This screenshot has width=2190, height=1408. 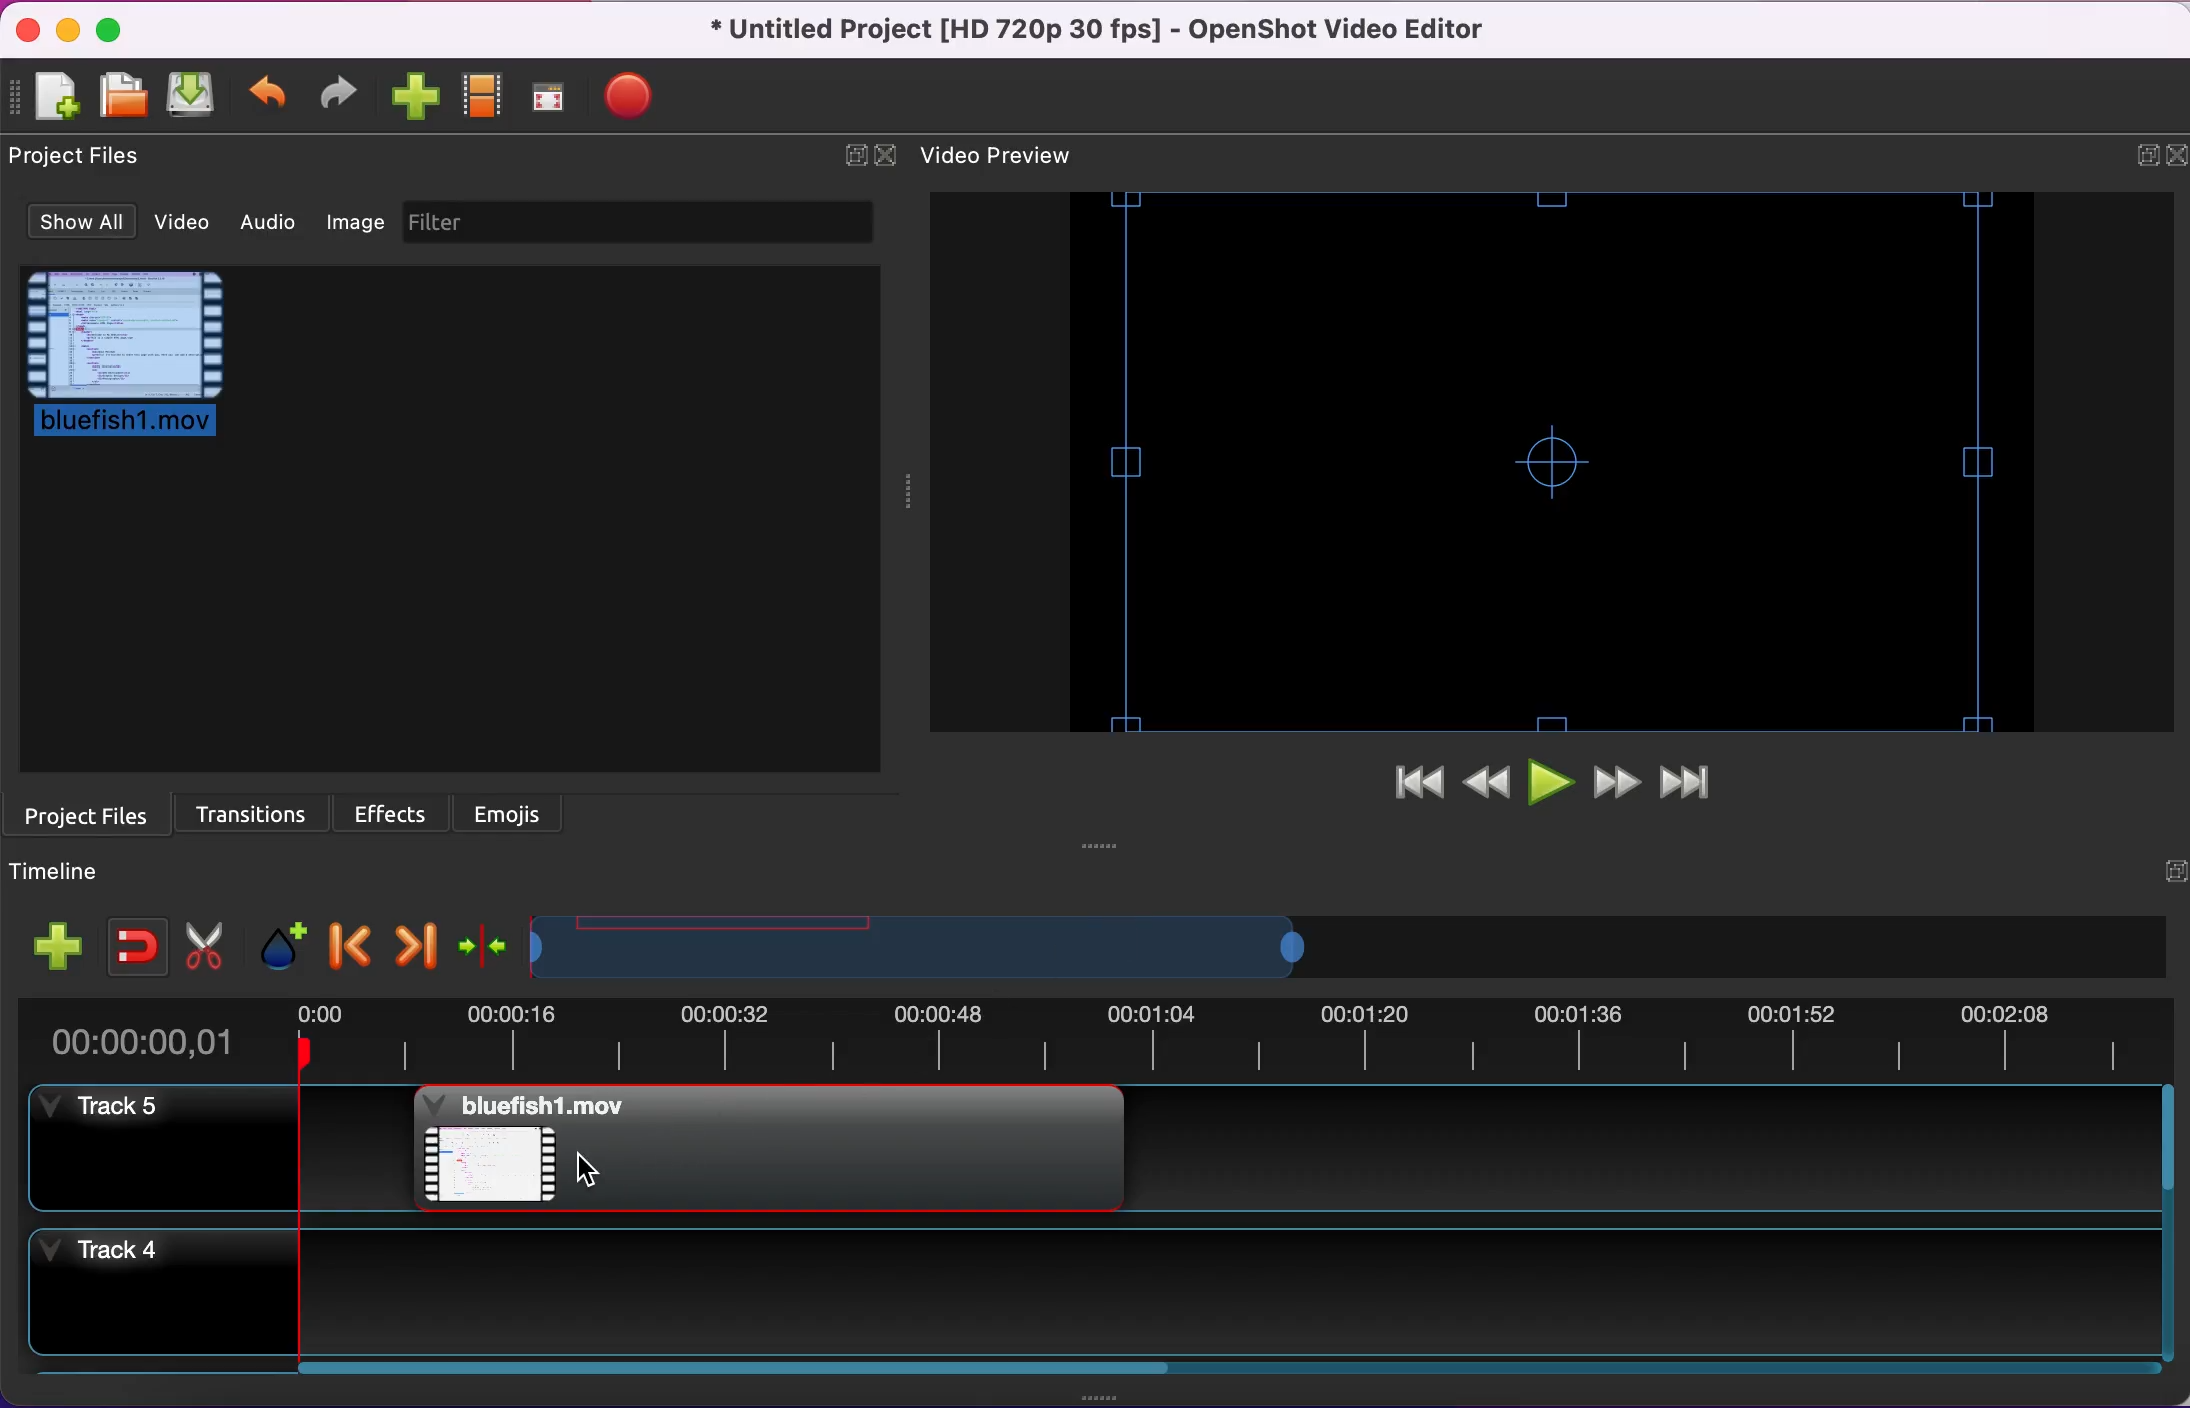 What do you see at coordinates (137, 947) in the screenshot?
I see `enable snapping` at bounding box center [137, 947].